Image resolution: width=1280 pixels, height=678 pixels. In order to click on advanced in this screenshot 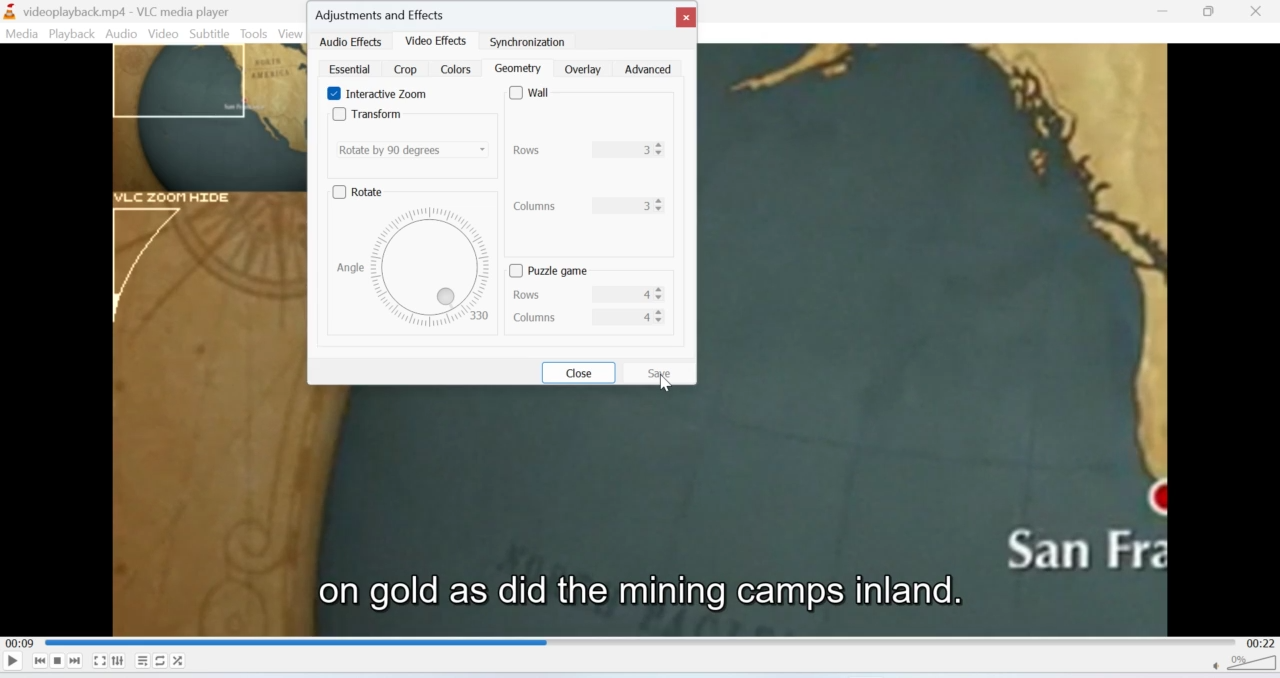, I will do `click(650, 69)`.